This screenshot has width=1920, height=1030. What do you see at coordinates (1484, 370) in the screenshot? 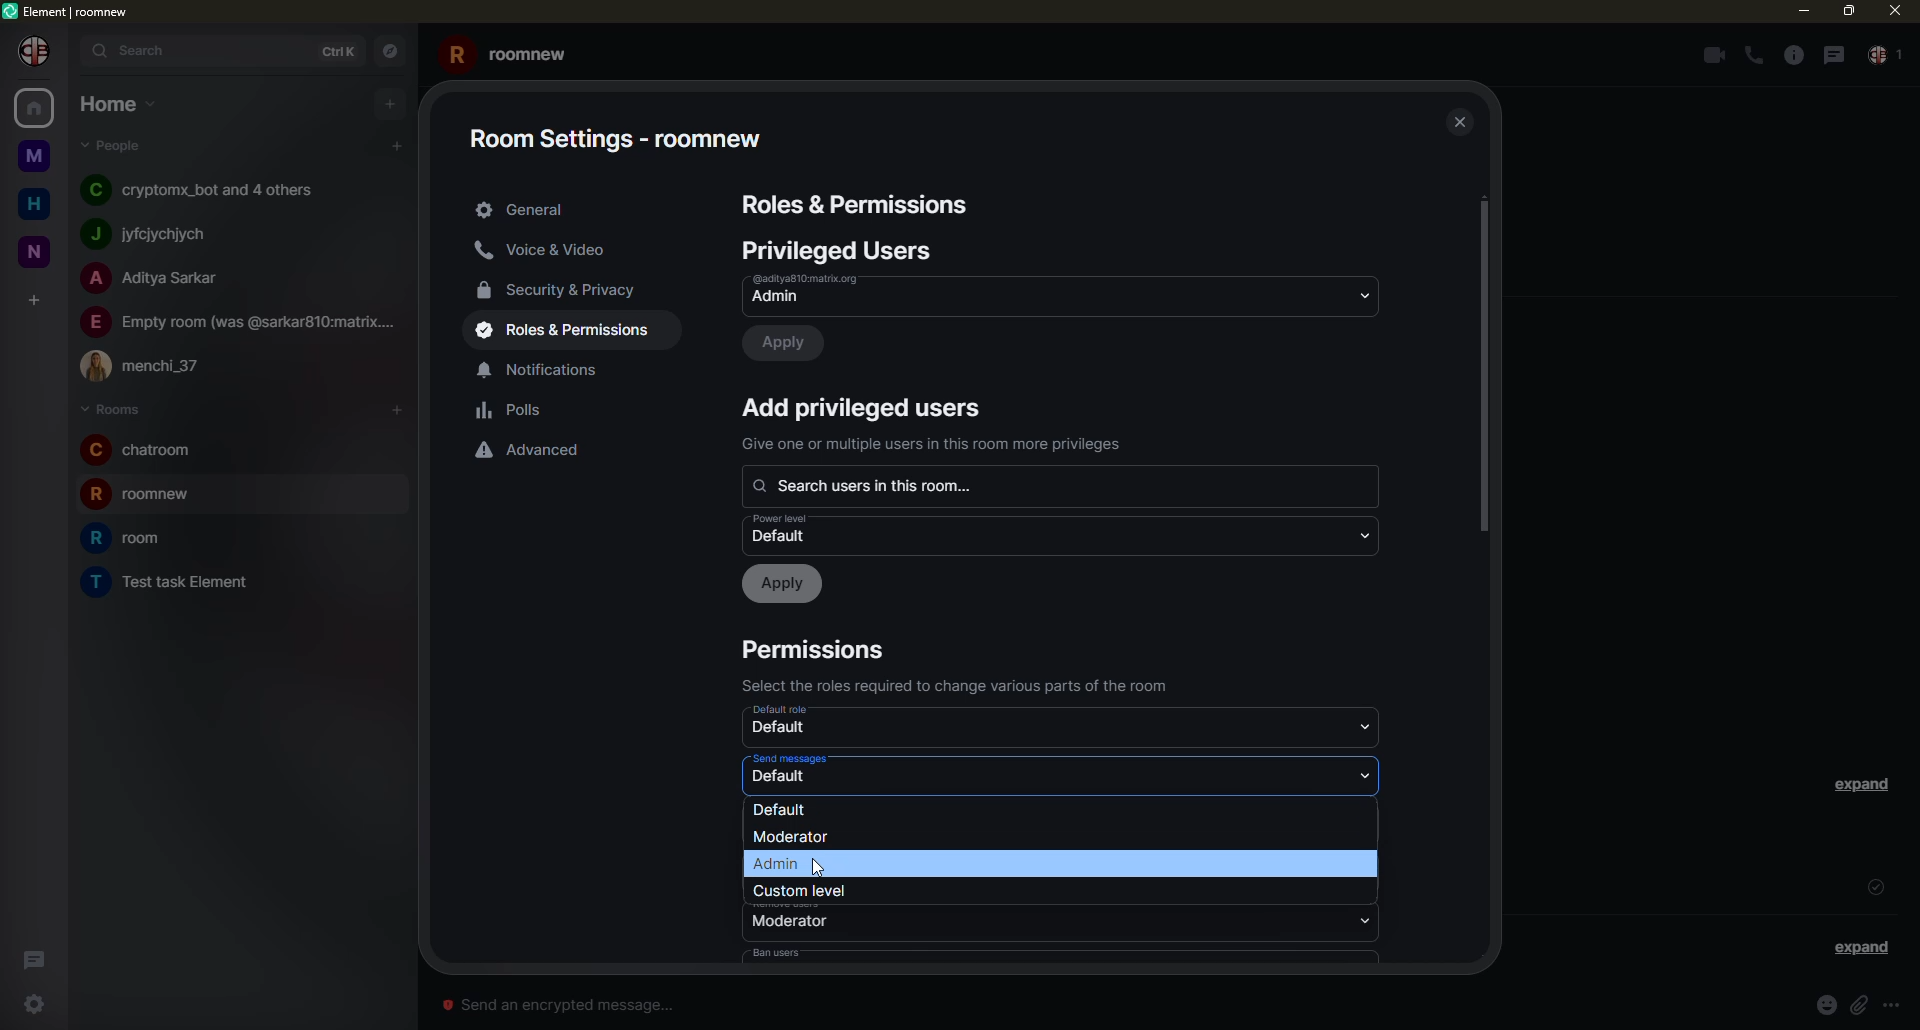
I see `scroll` at bounding box center [1484, 370].